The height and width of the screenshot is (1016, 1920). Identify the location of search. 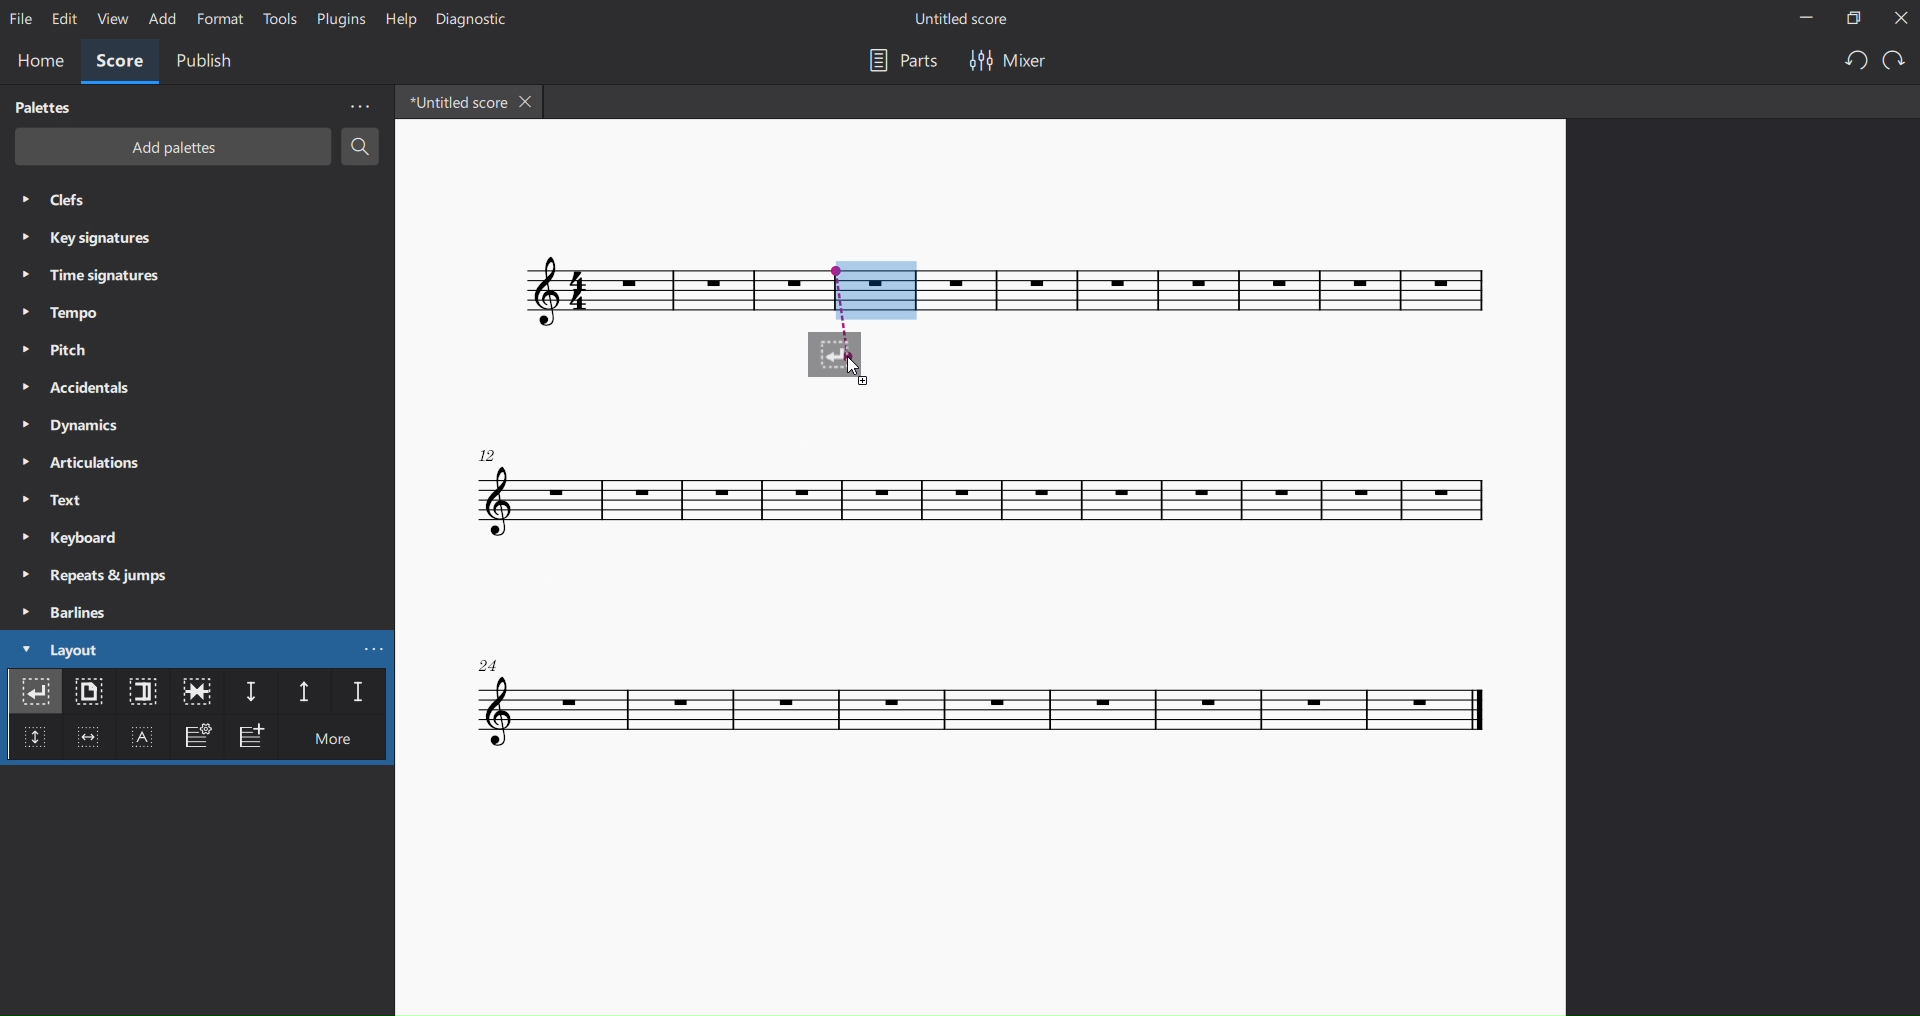
(362, 150).